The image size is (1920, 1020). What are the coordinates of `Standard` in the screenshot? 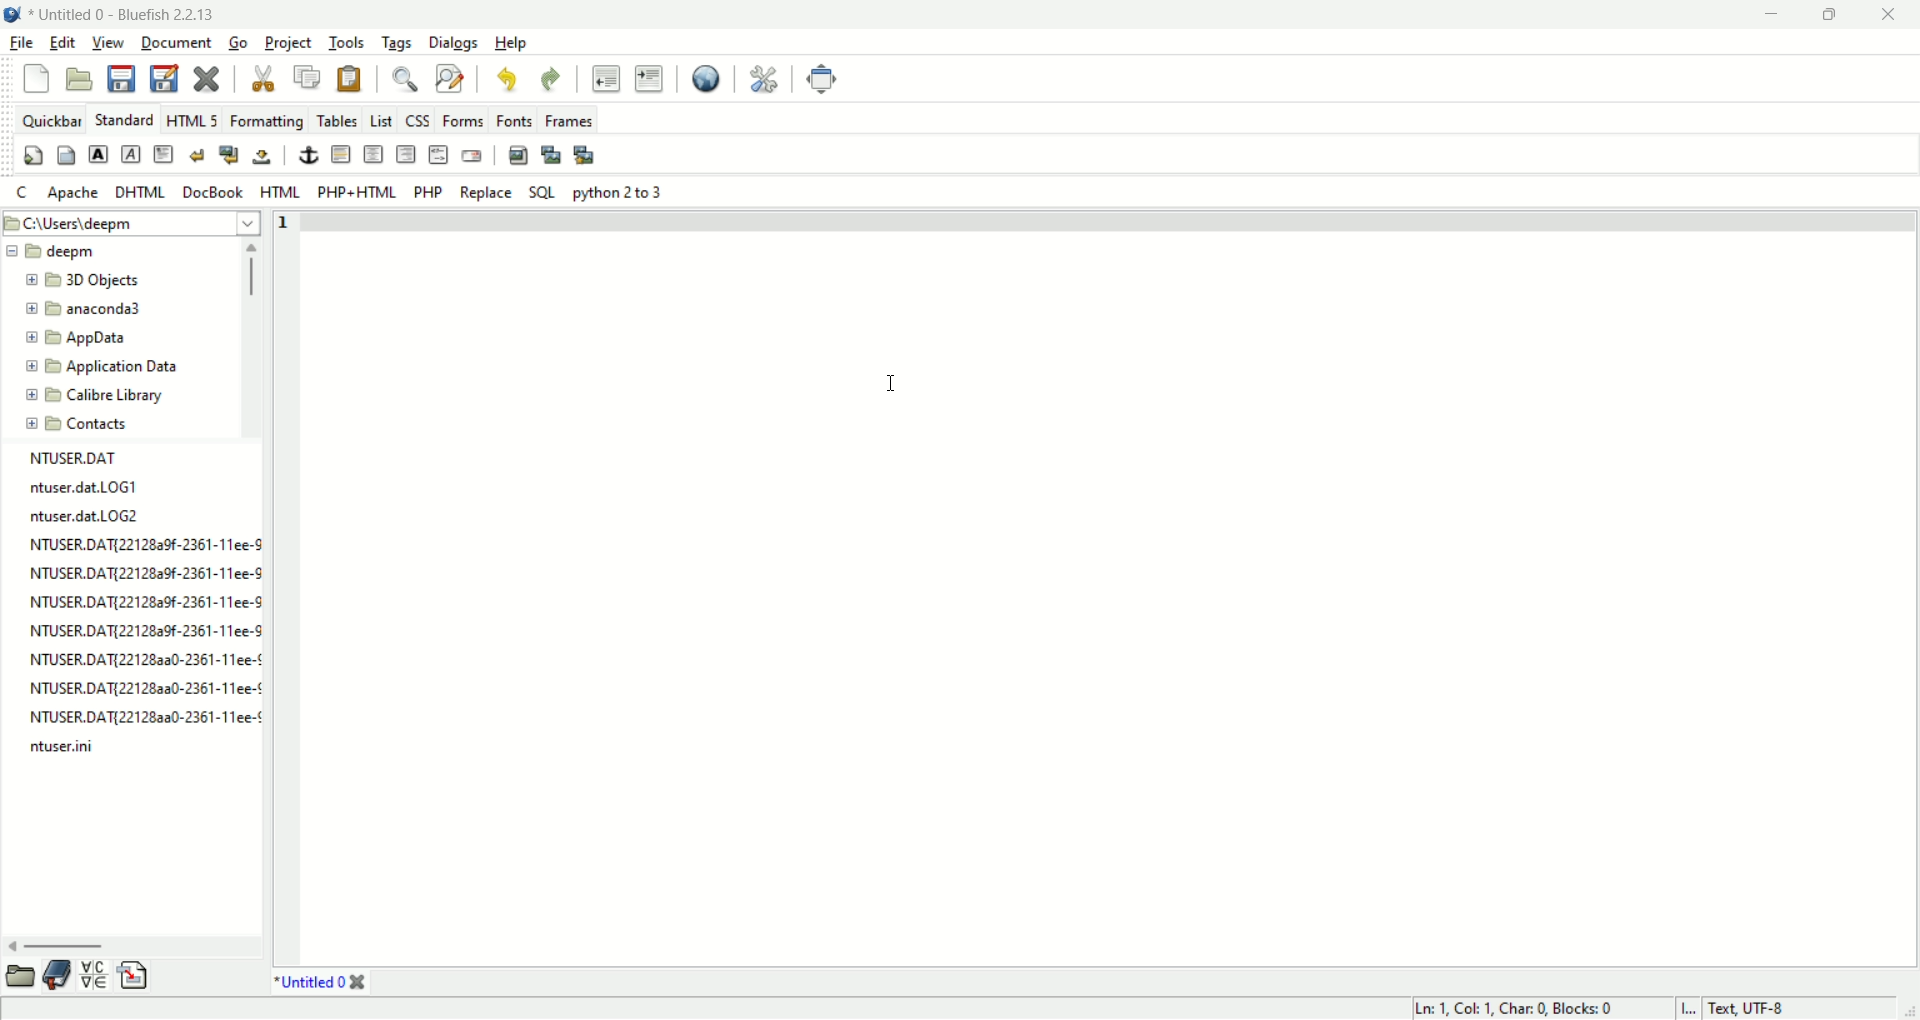 It's located at (124, 118).